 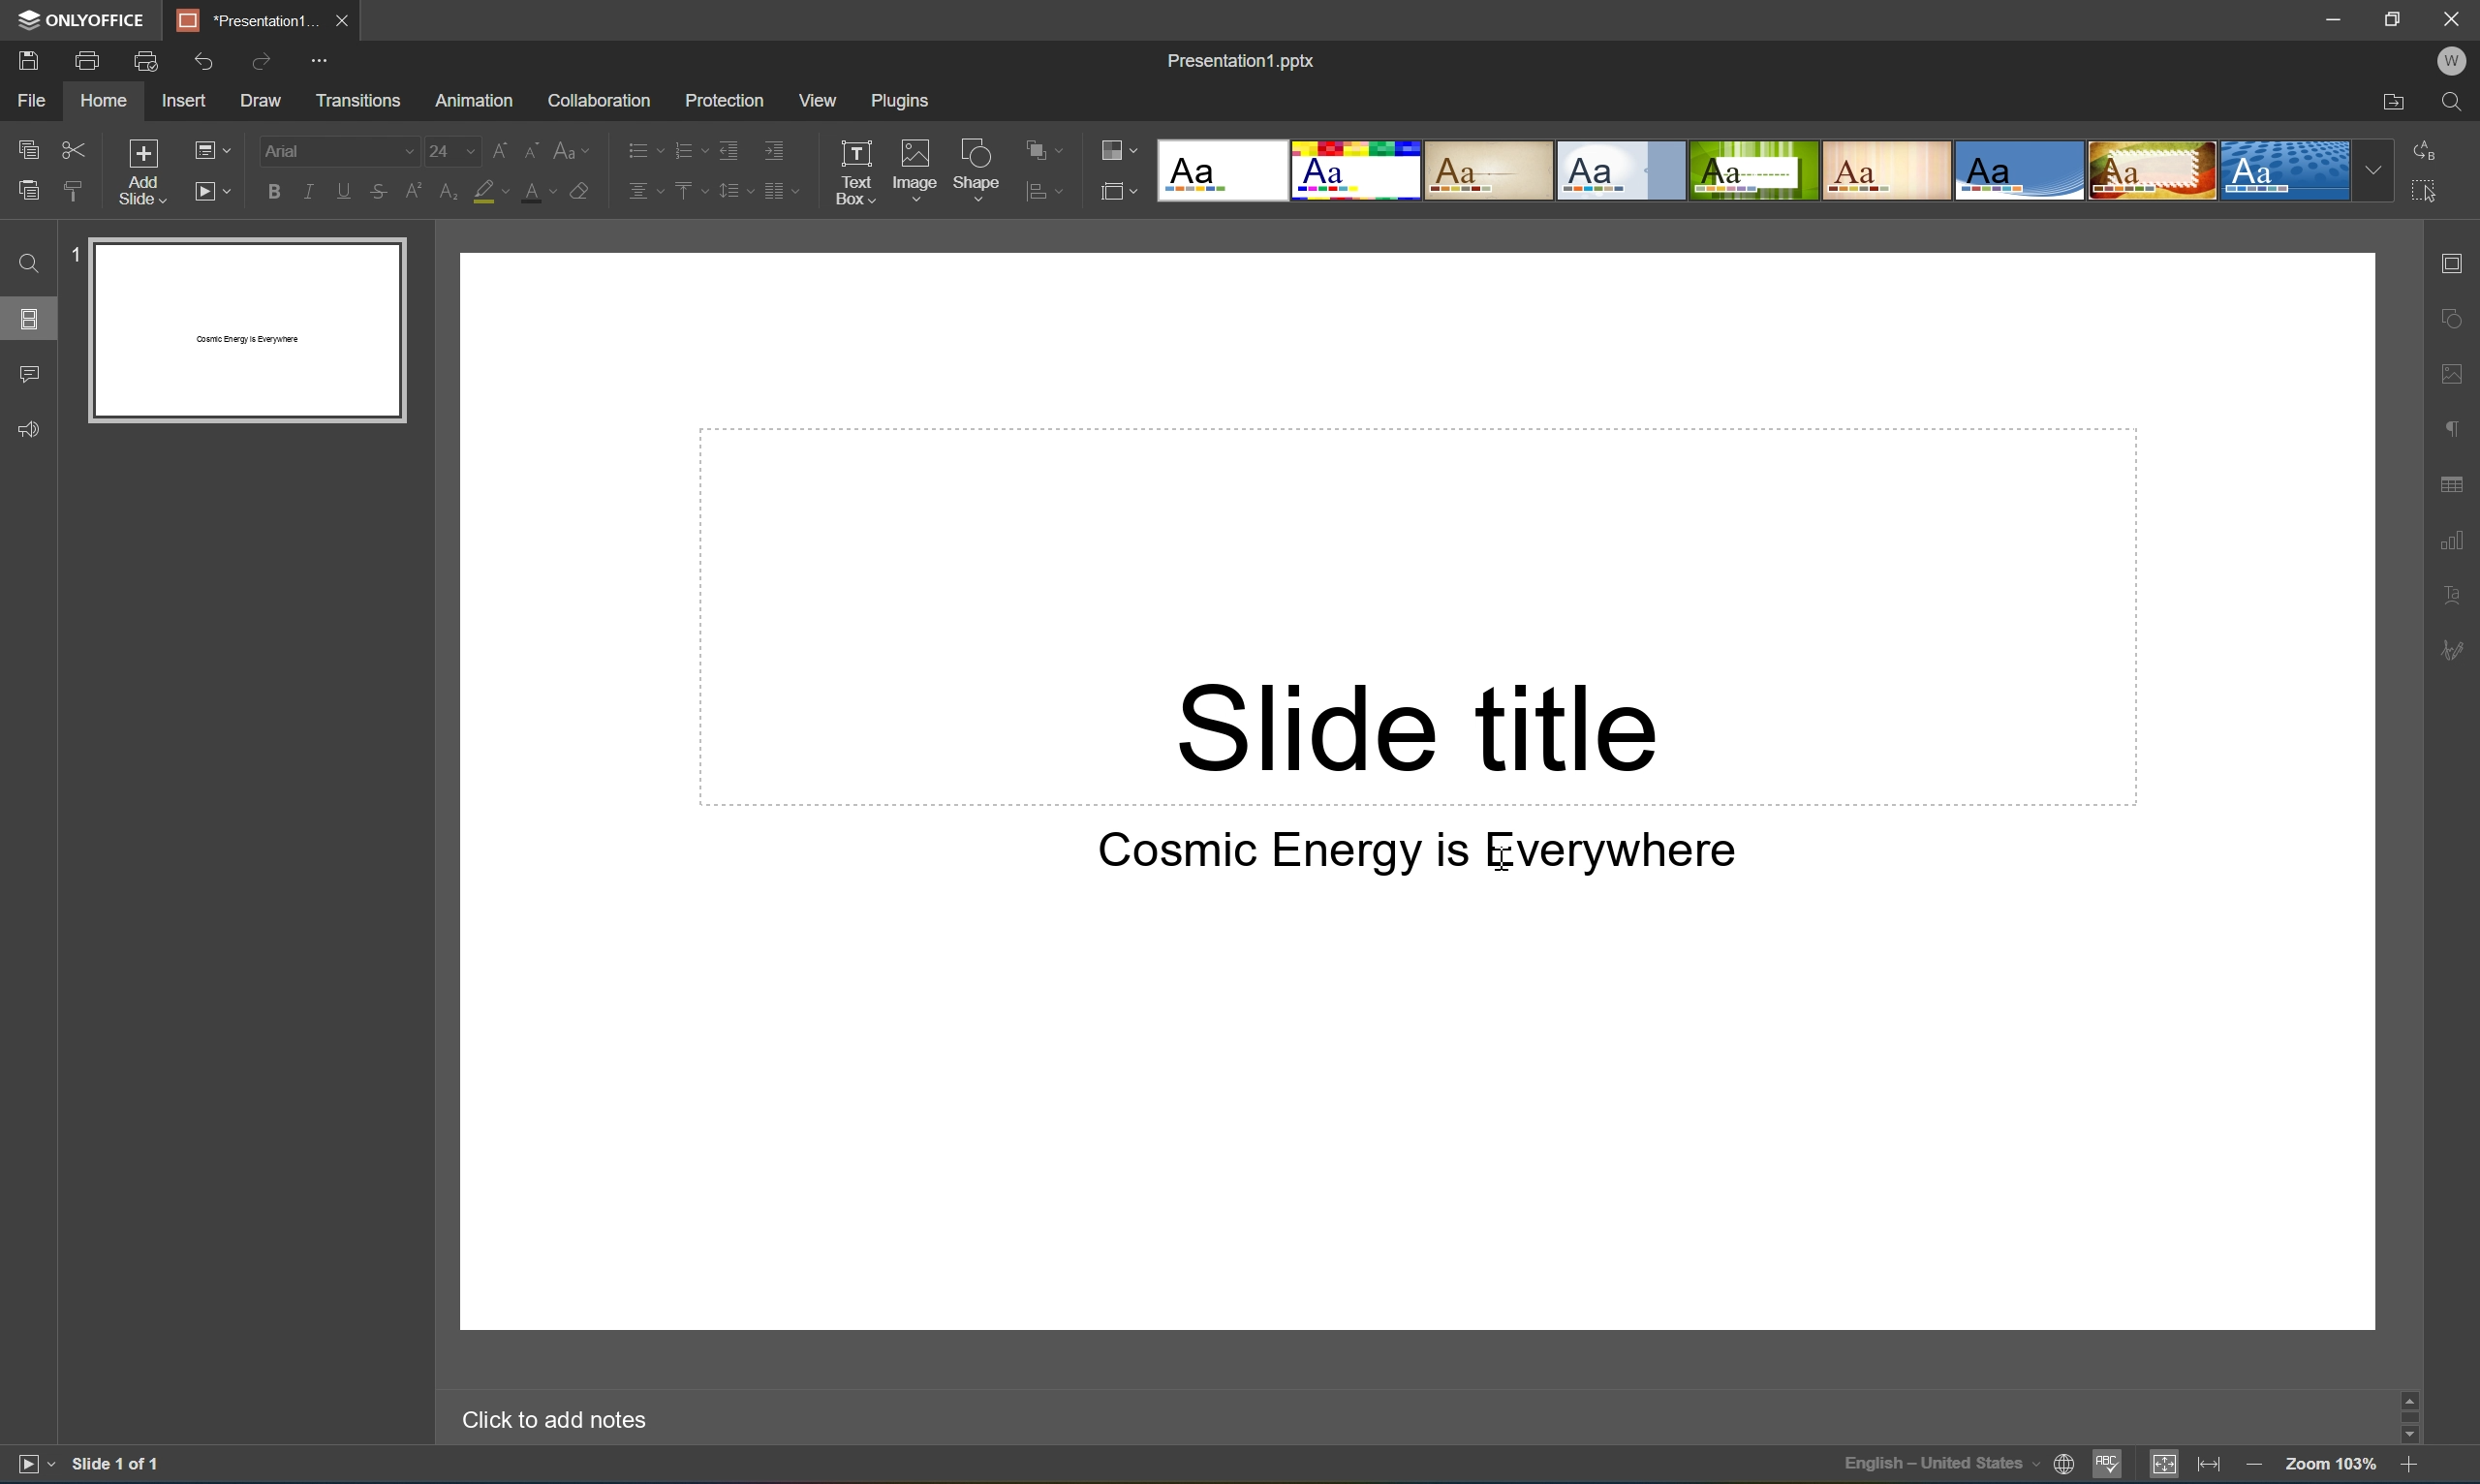 I want to click on cursor, so click(x=1509, y=866).